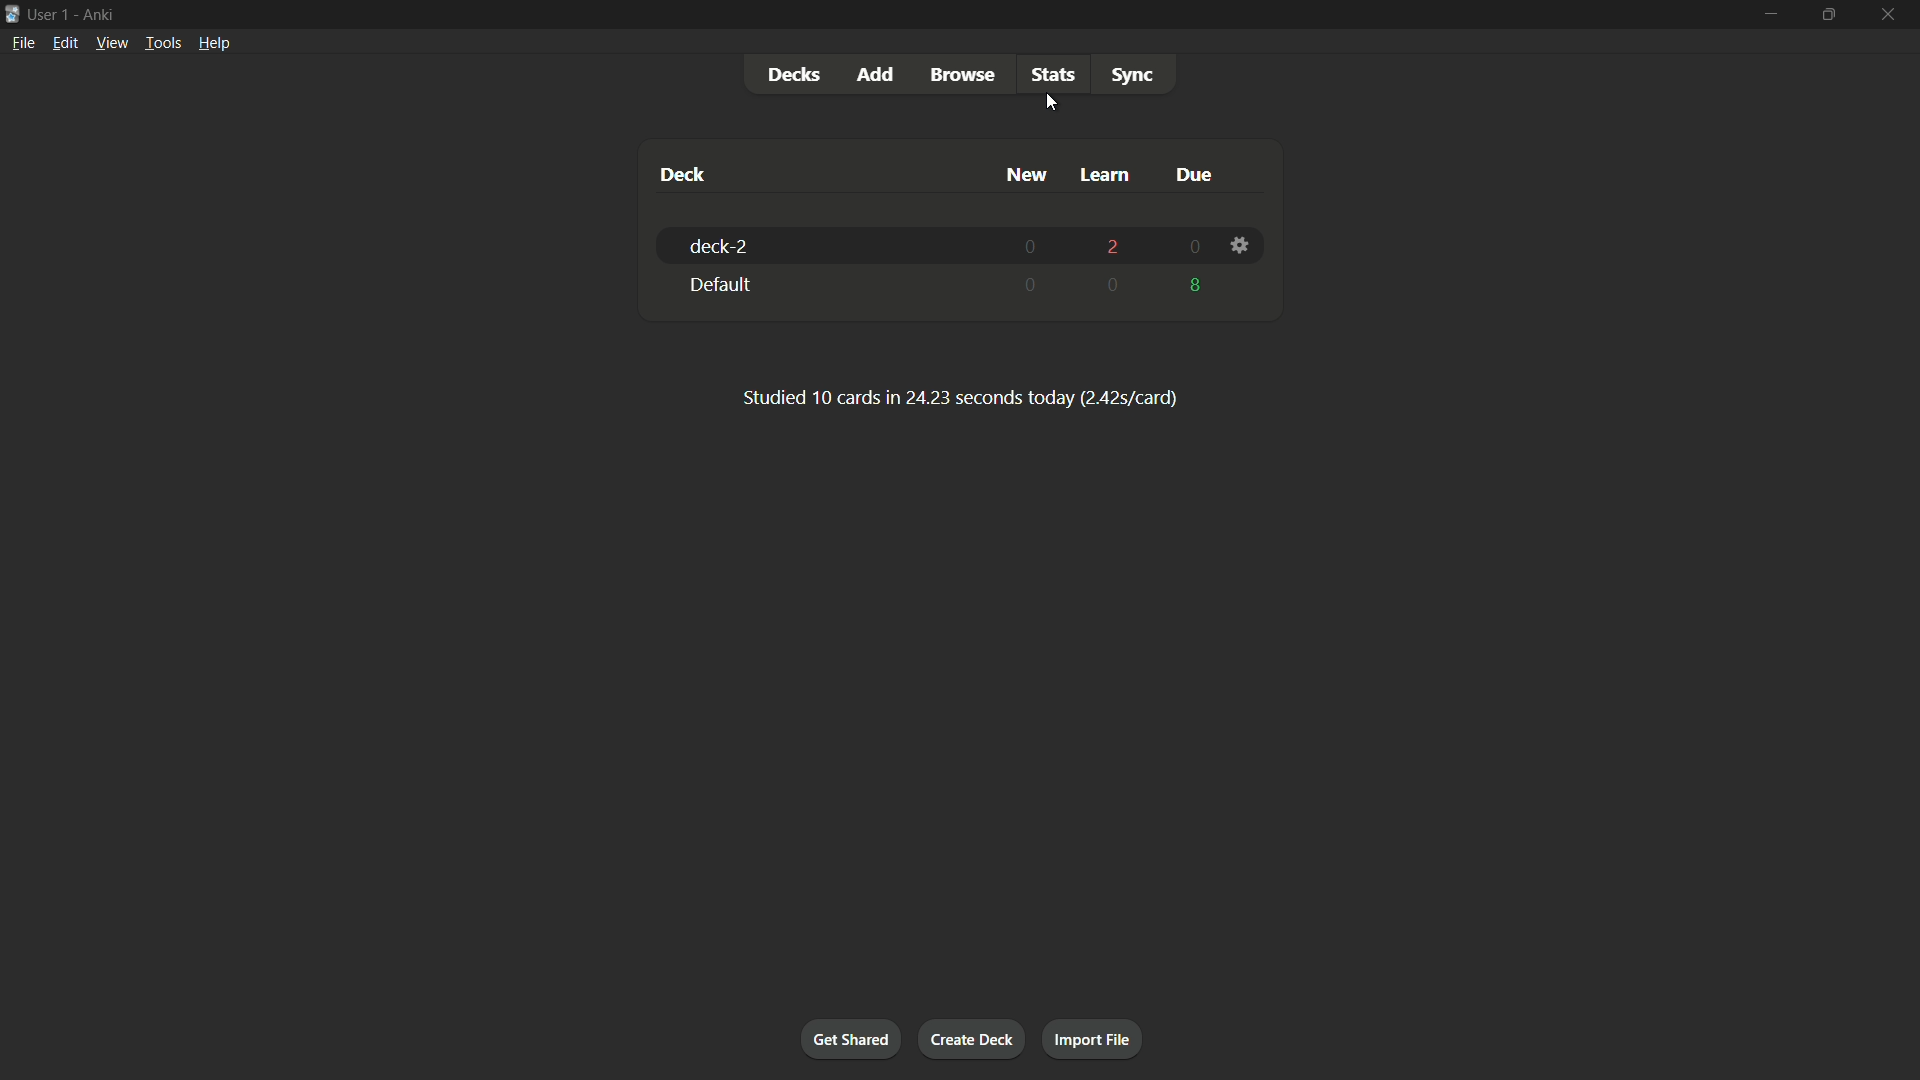  Describe the element at coordinates (977, 1030) in the screenshot. I see `Create deck` at that location.